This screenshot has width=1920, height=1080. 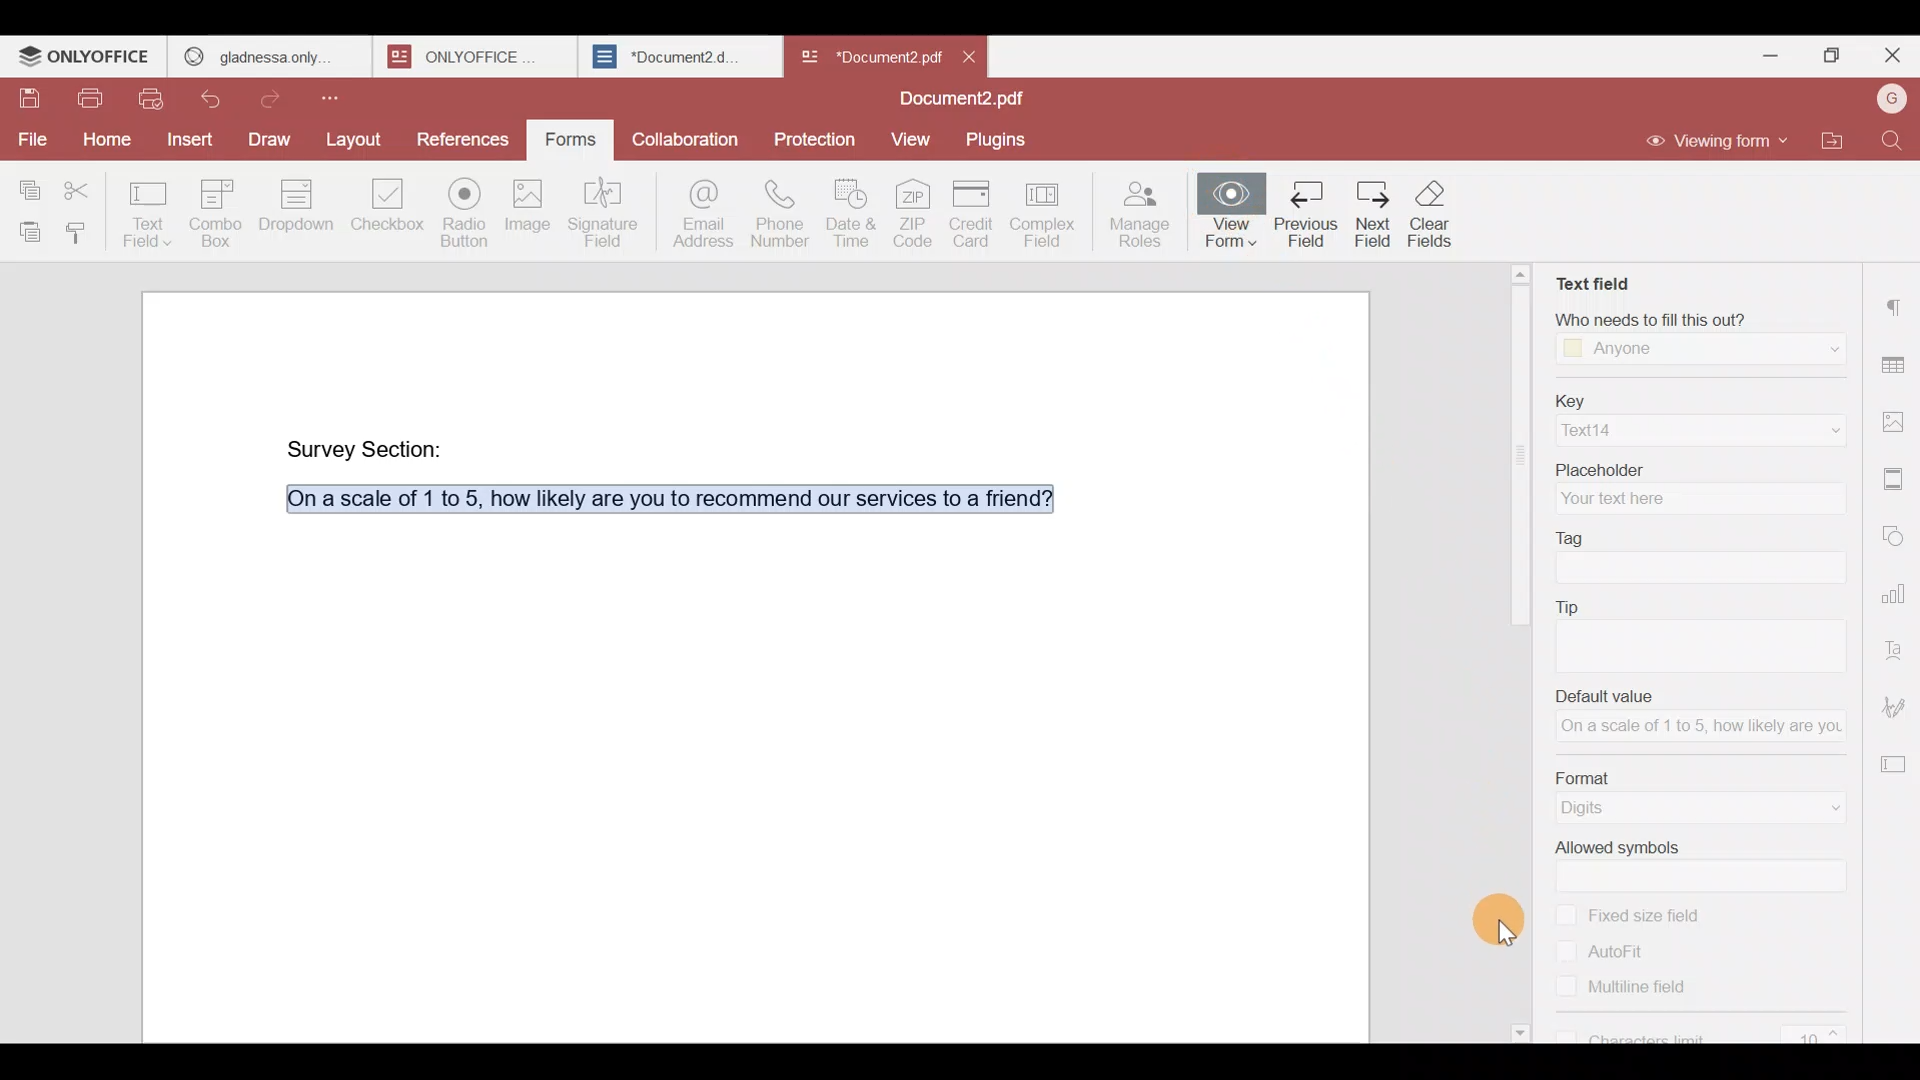 I want to click on Customize quick access toolbar, so click(x=349, y=96).